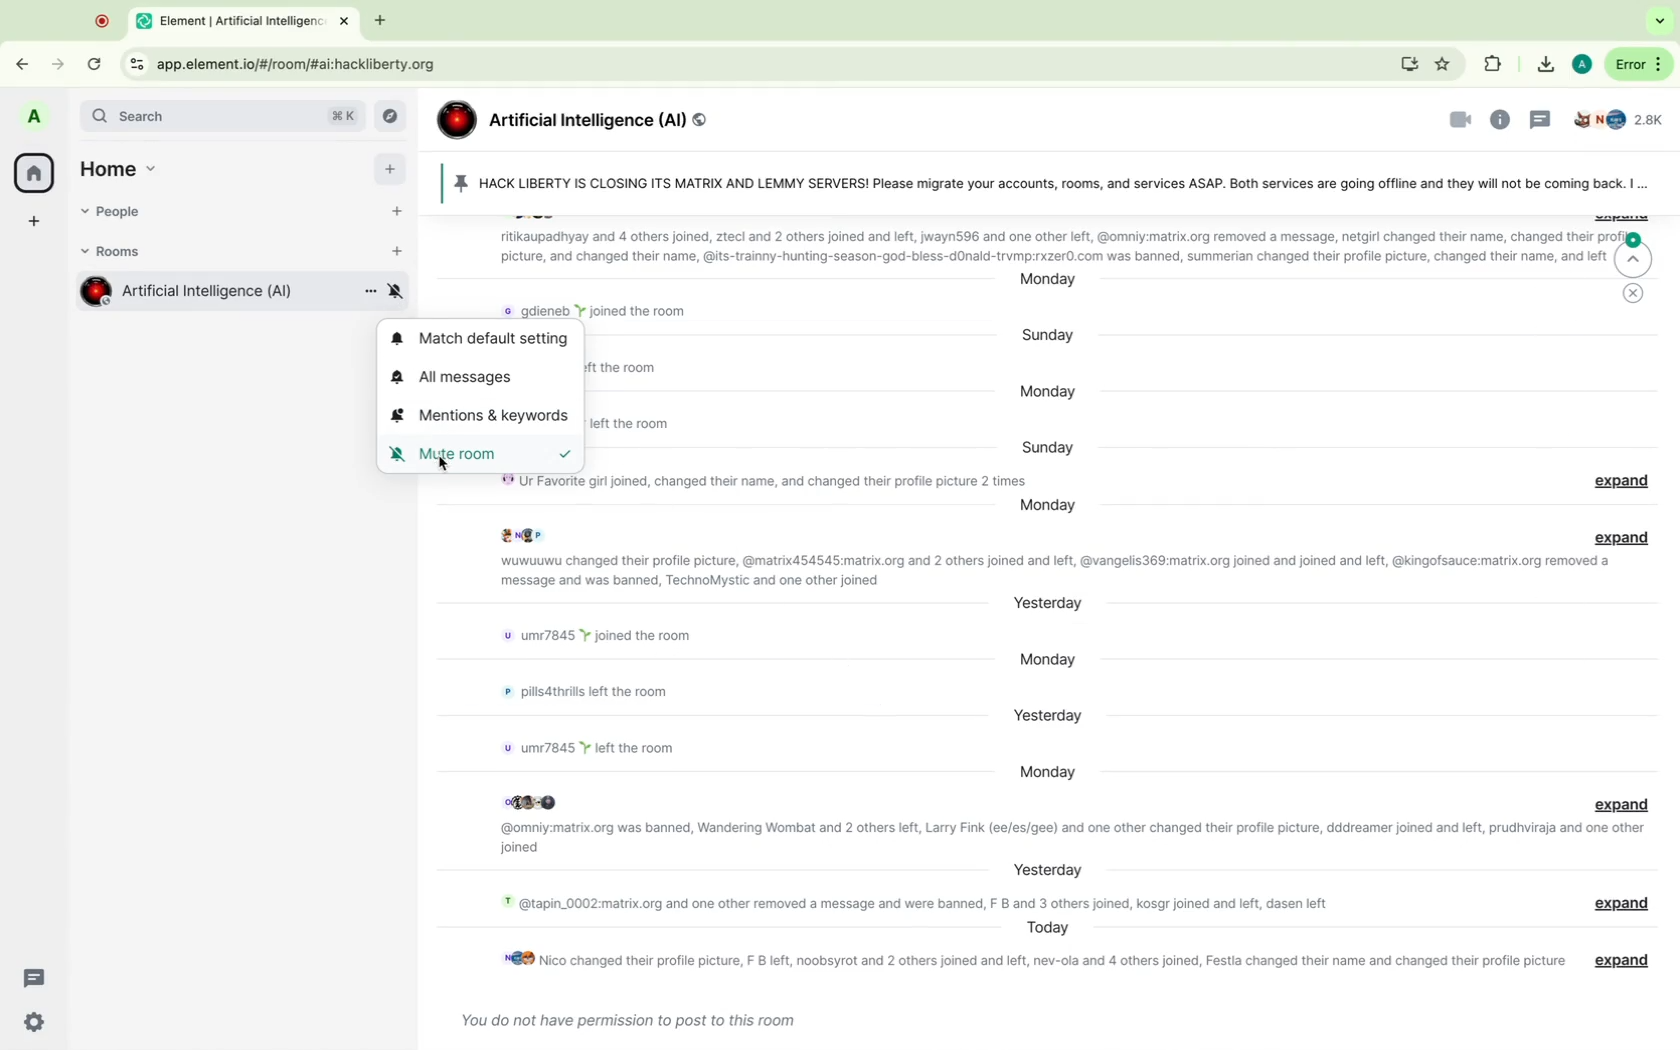 Image resolution: width=1680 pixels, height=1050 pixels. What do you see at coordinates (383, 22) in the screenshot?
I see `new tab` at bounding box center [383, 22].